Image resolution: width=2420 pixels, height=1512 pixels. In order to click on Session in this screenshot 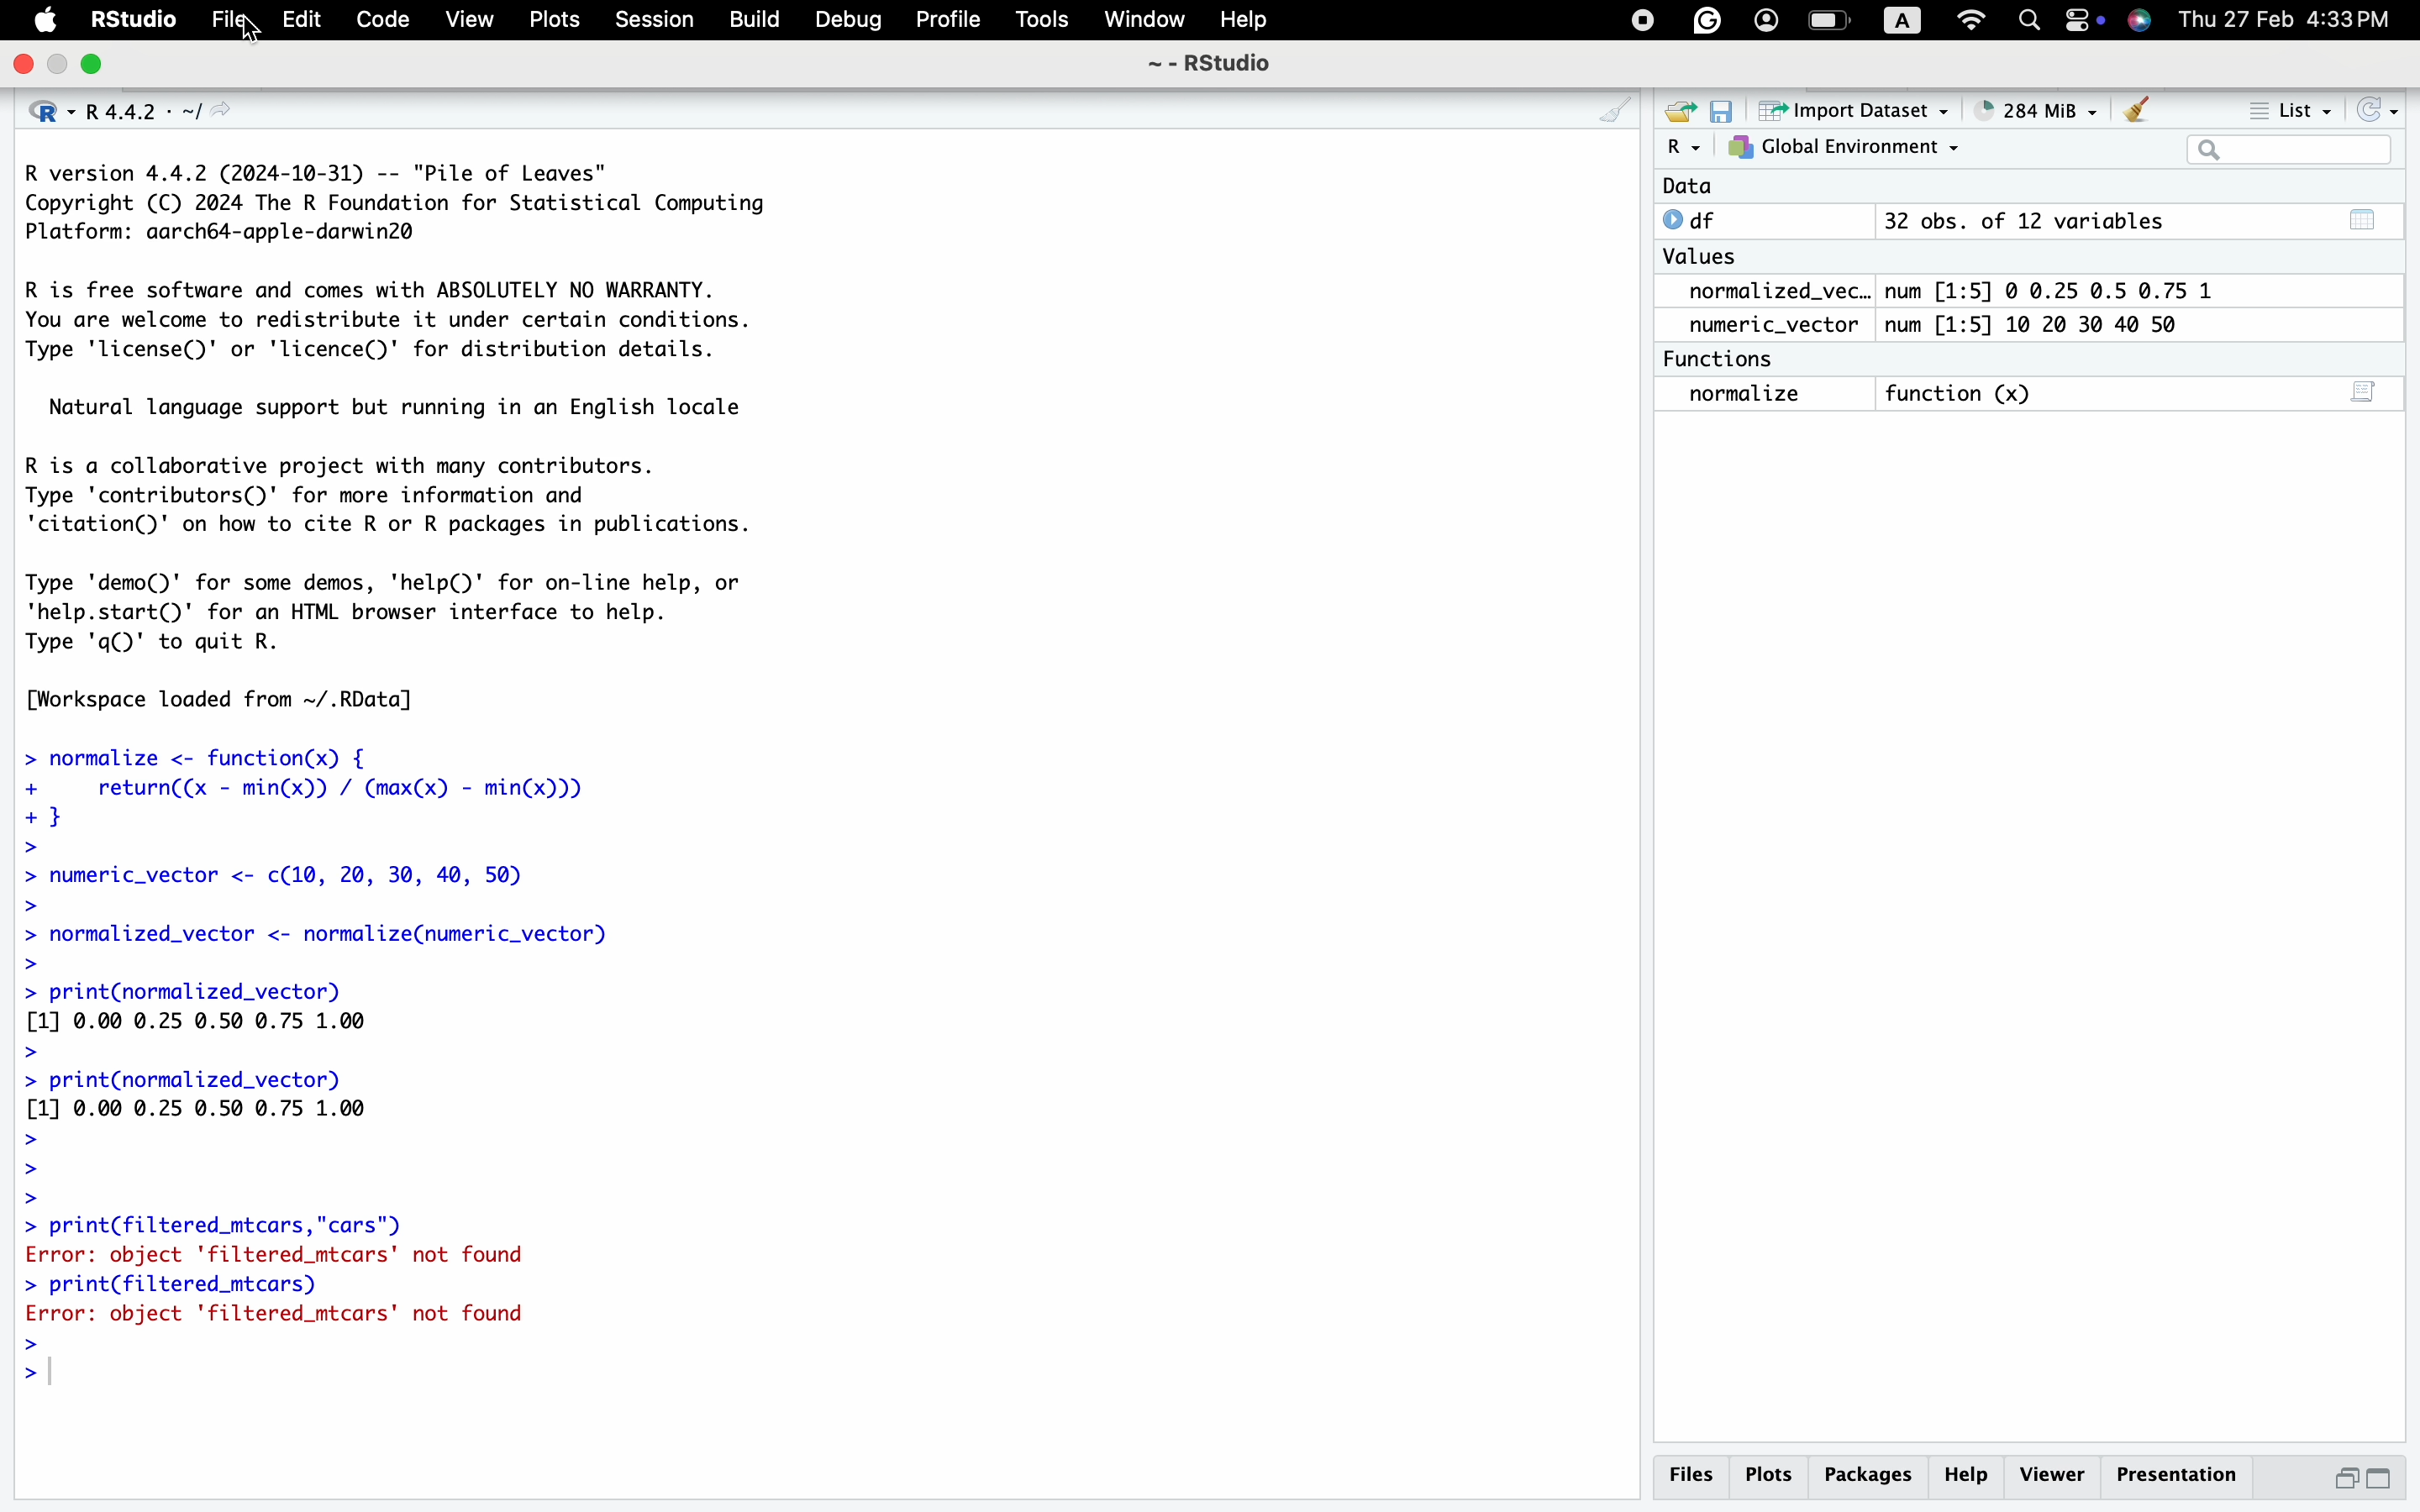, I will do `click(654, 22)`.